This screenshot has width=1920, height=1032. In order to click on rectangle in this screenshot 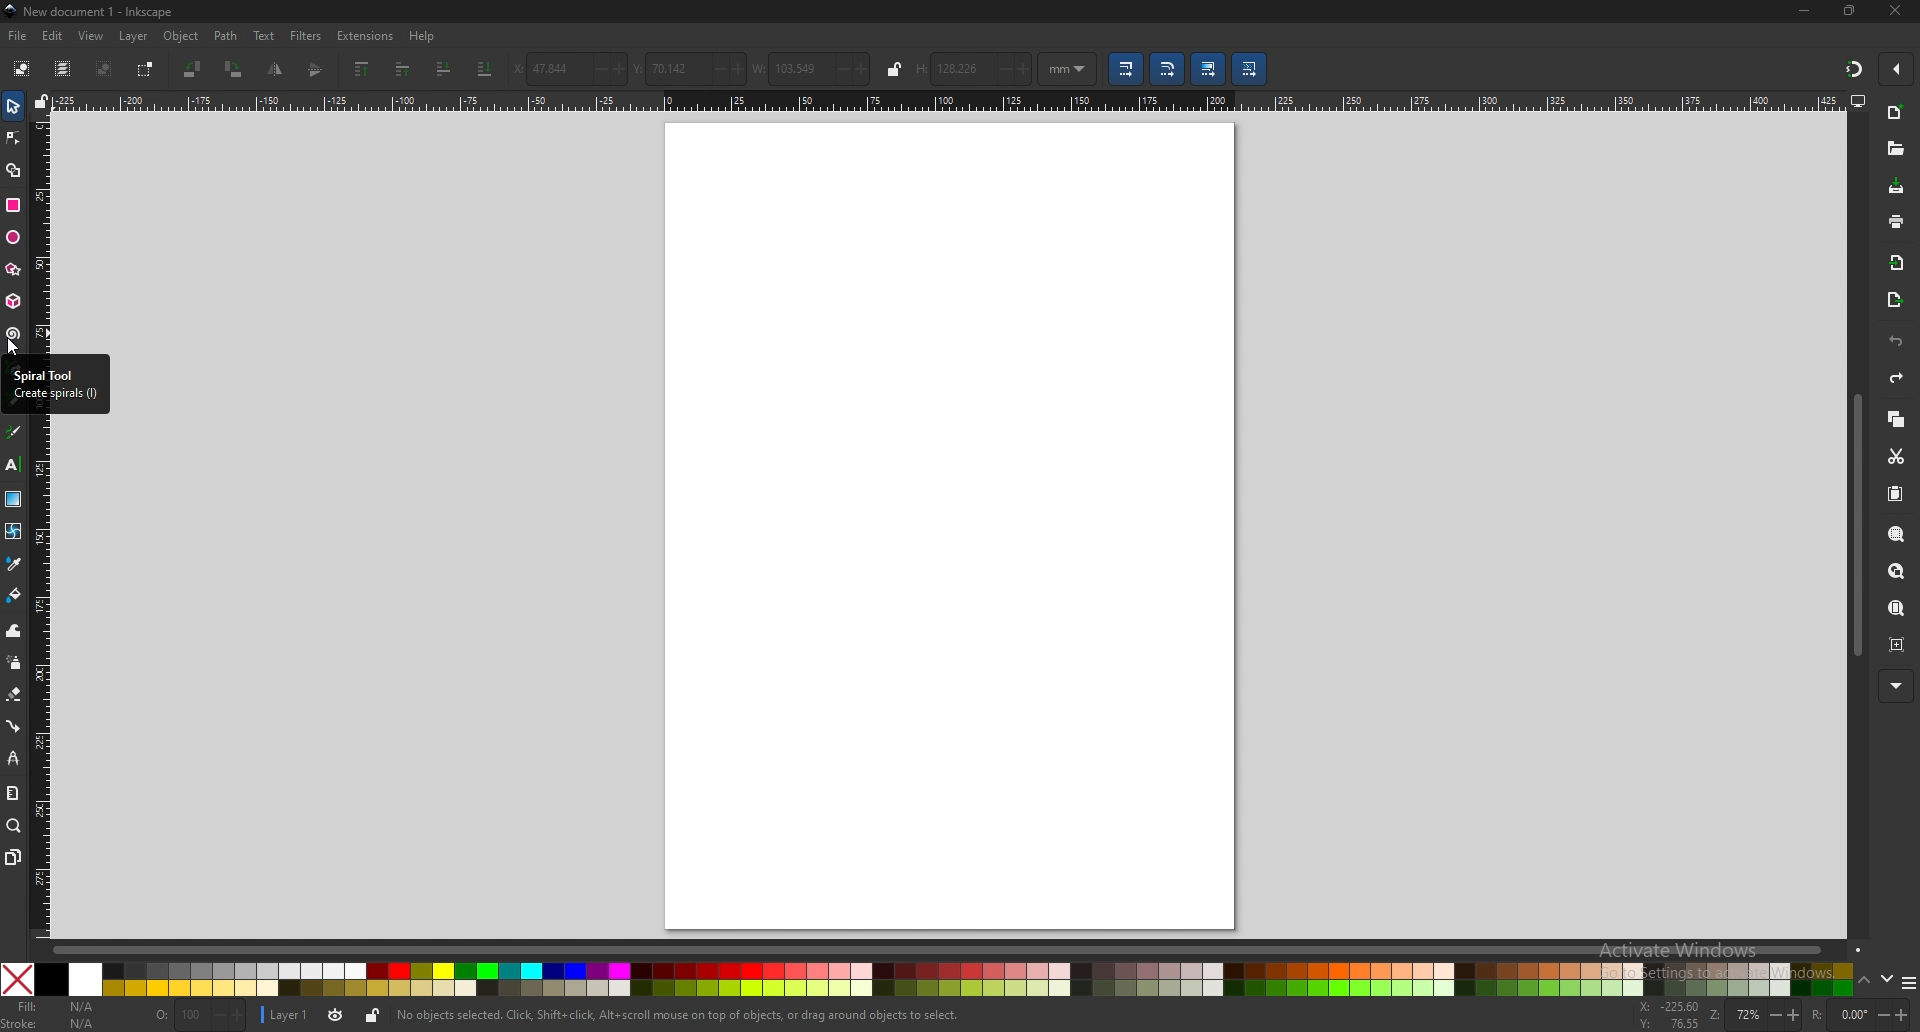, I will do `click(15, 204)`.